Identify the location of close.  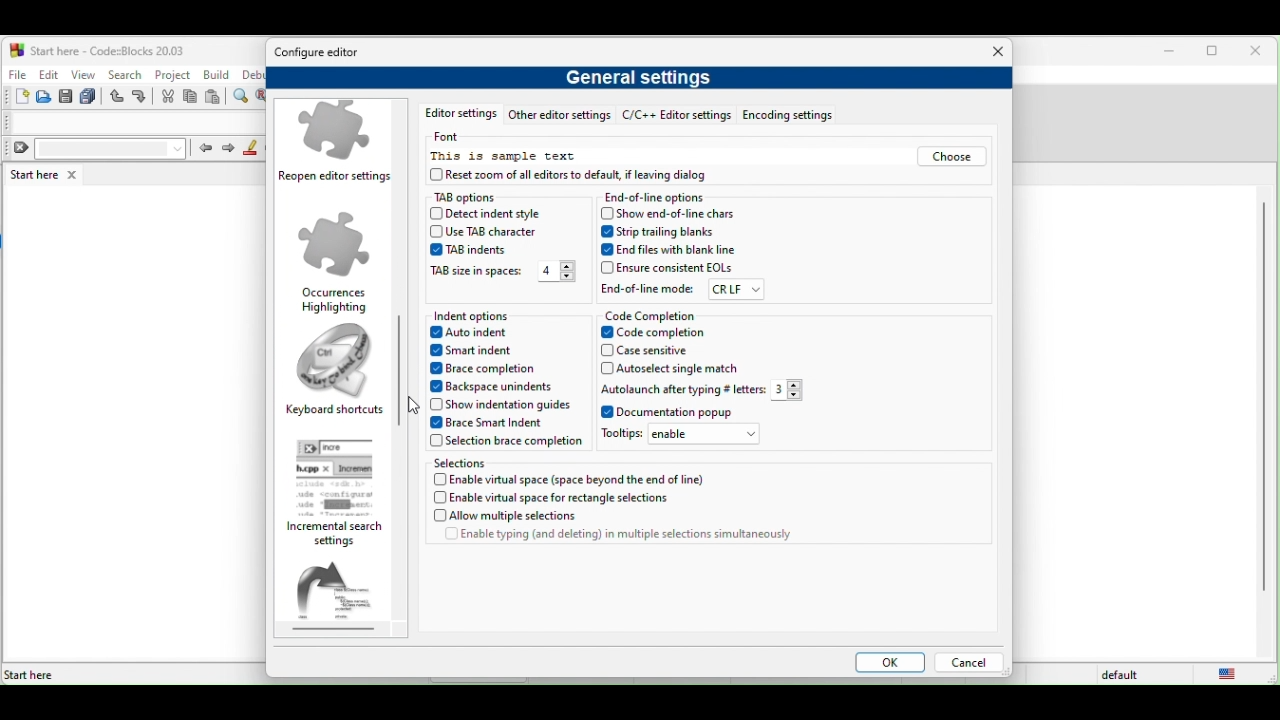
(1260, 52).